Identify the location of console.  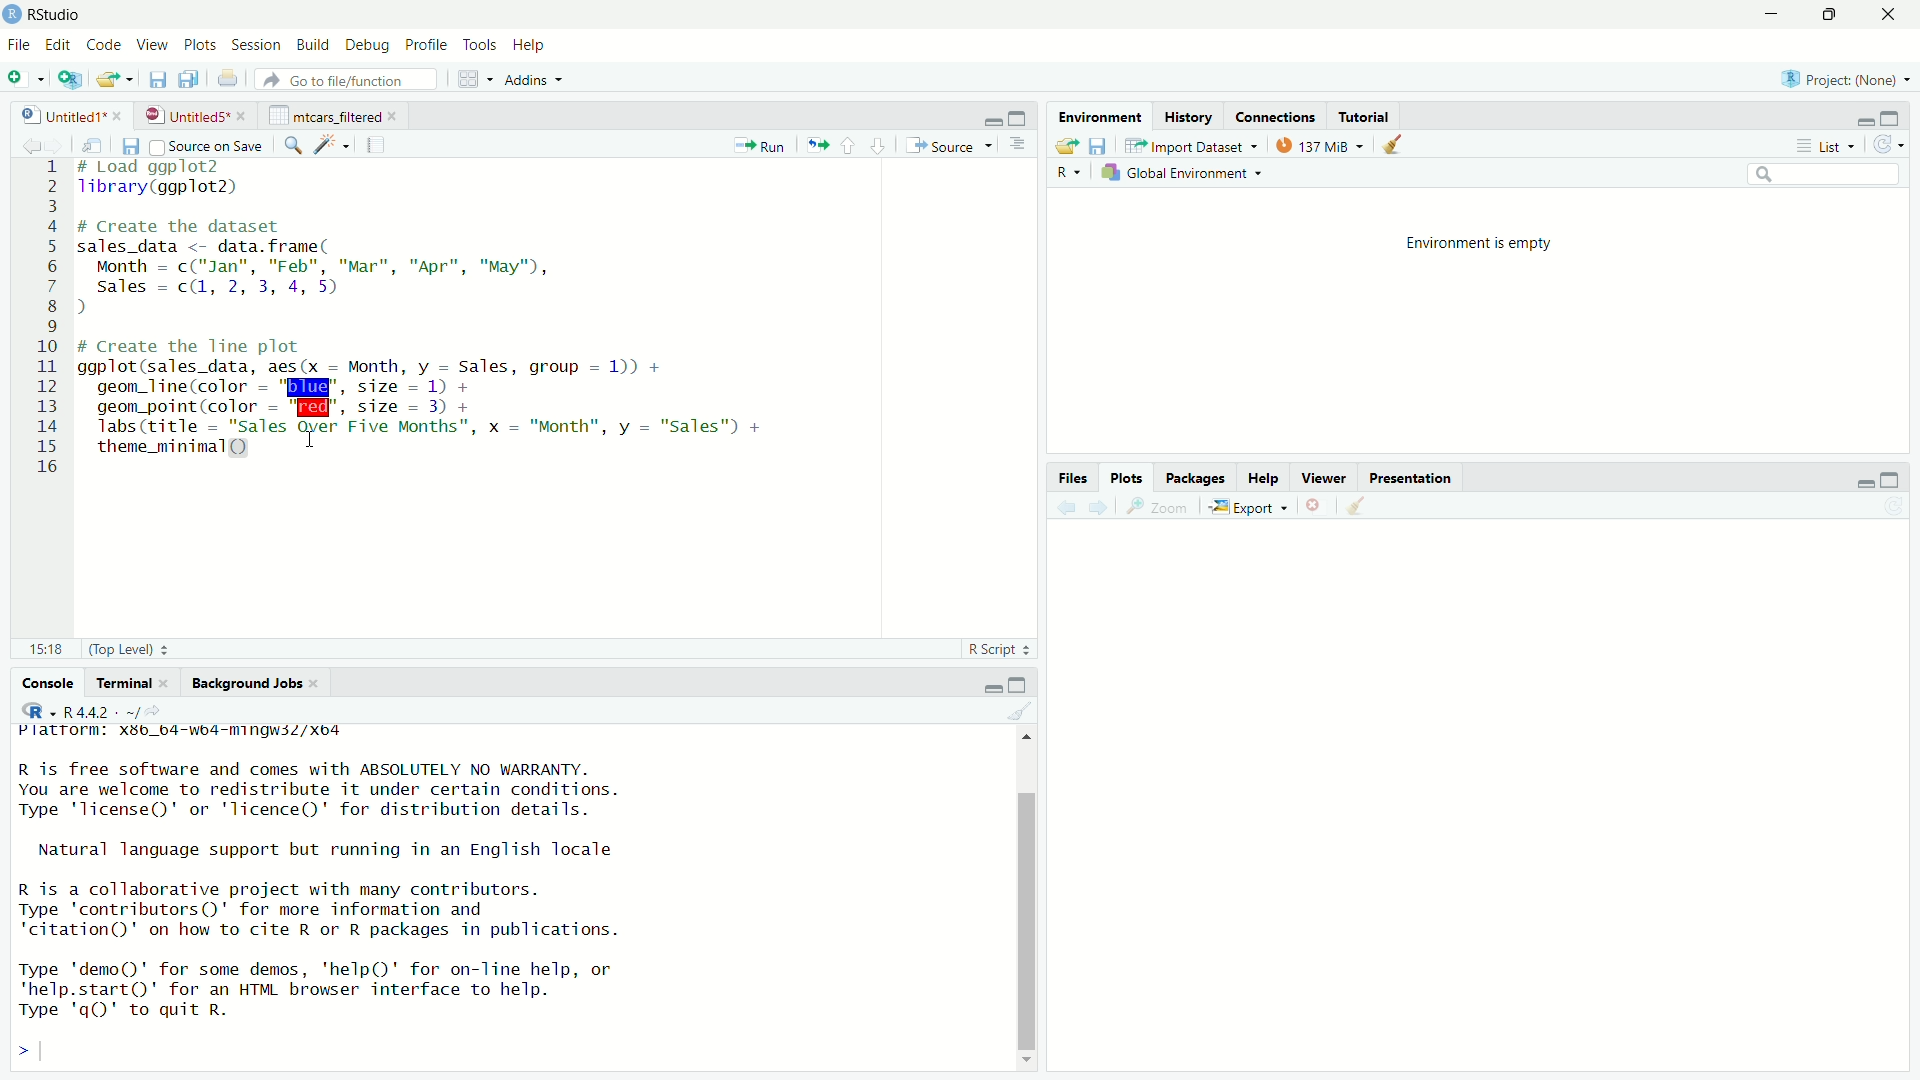
(39, 684).